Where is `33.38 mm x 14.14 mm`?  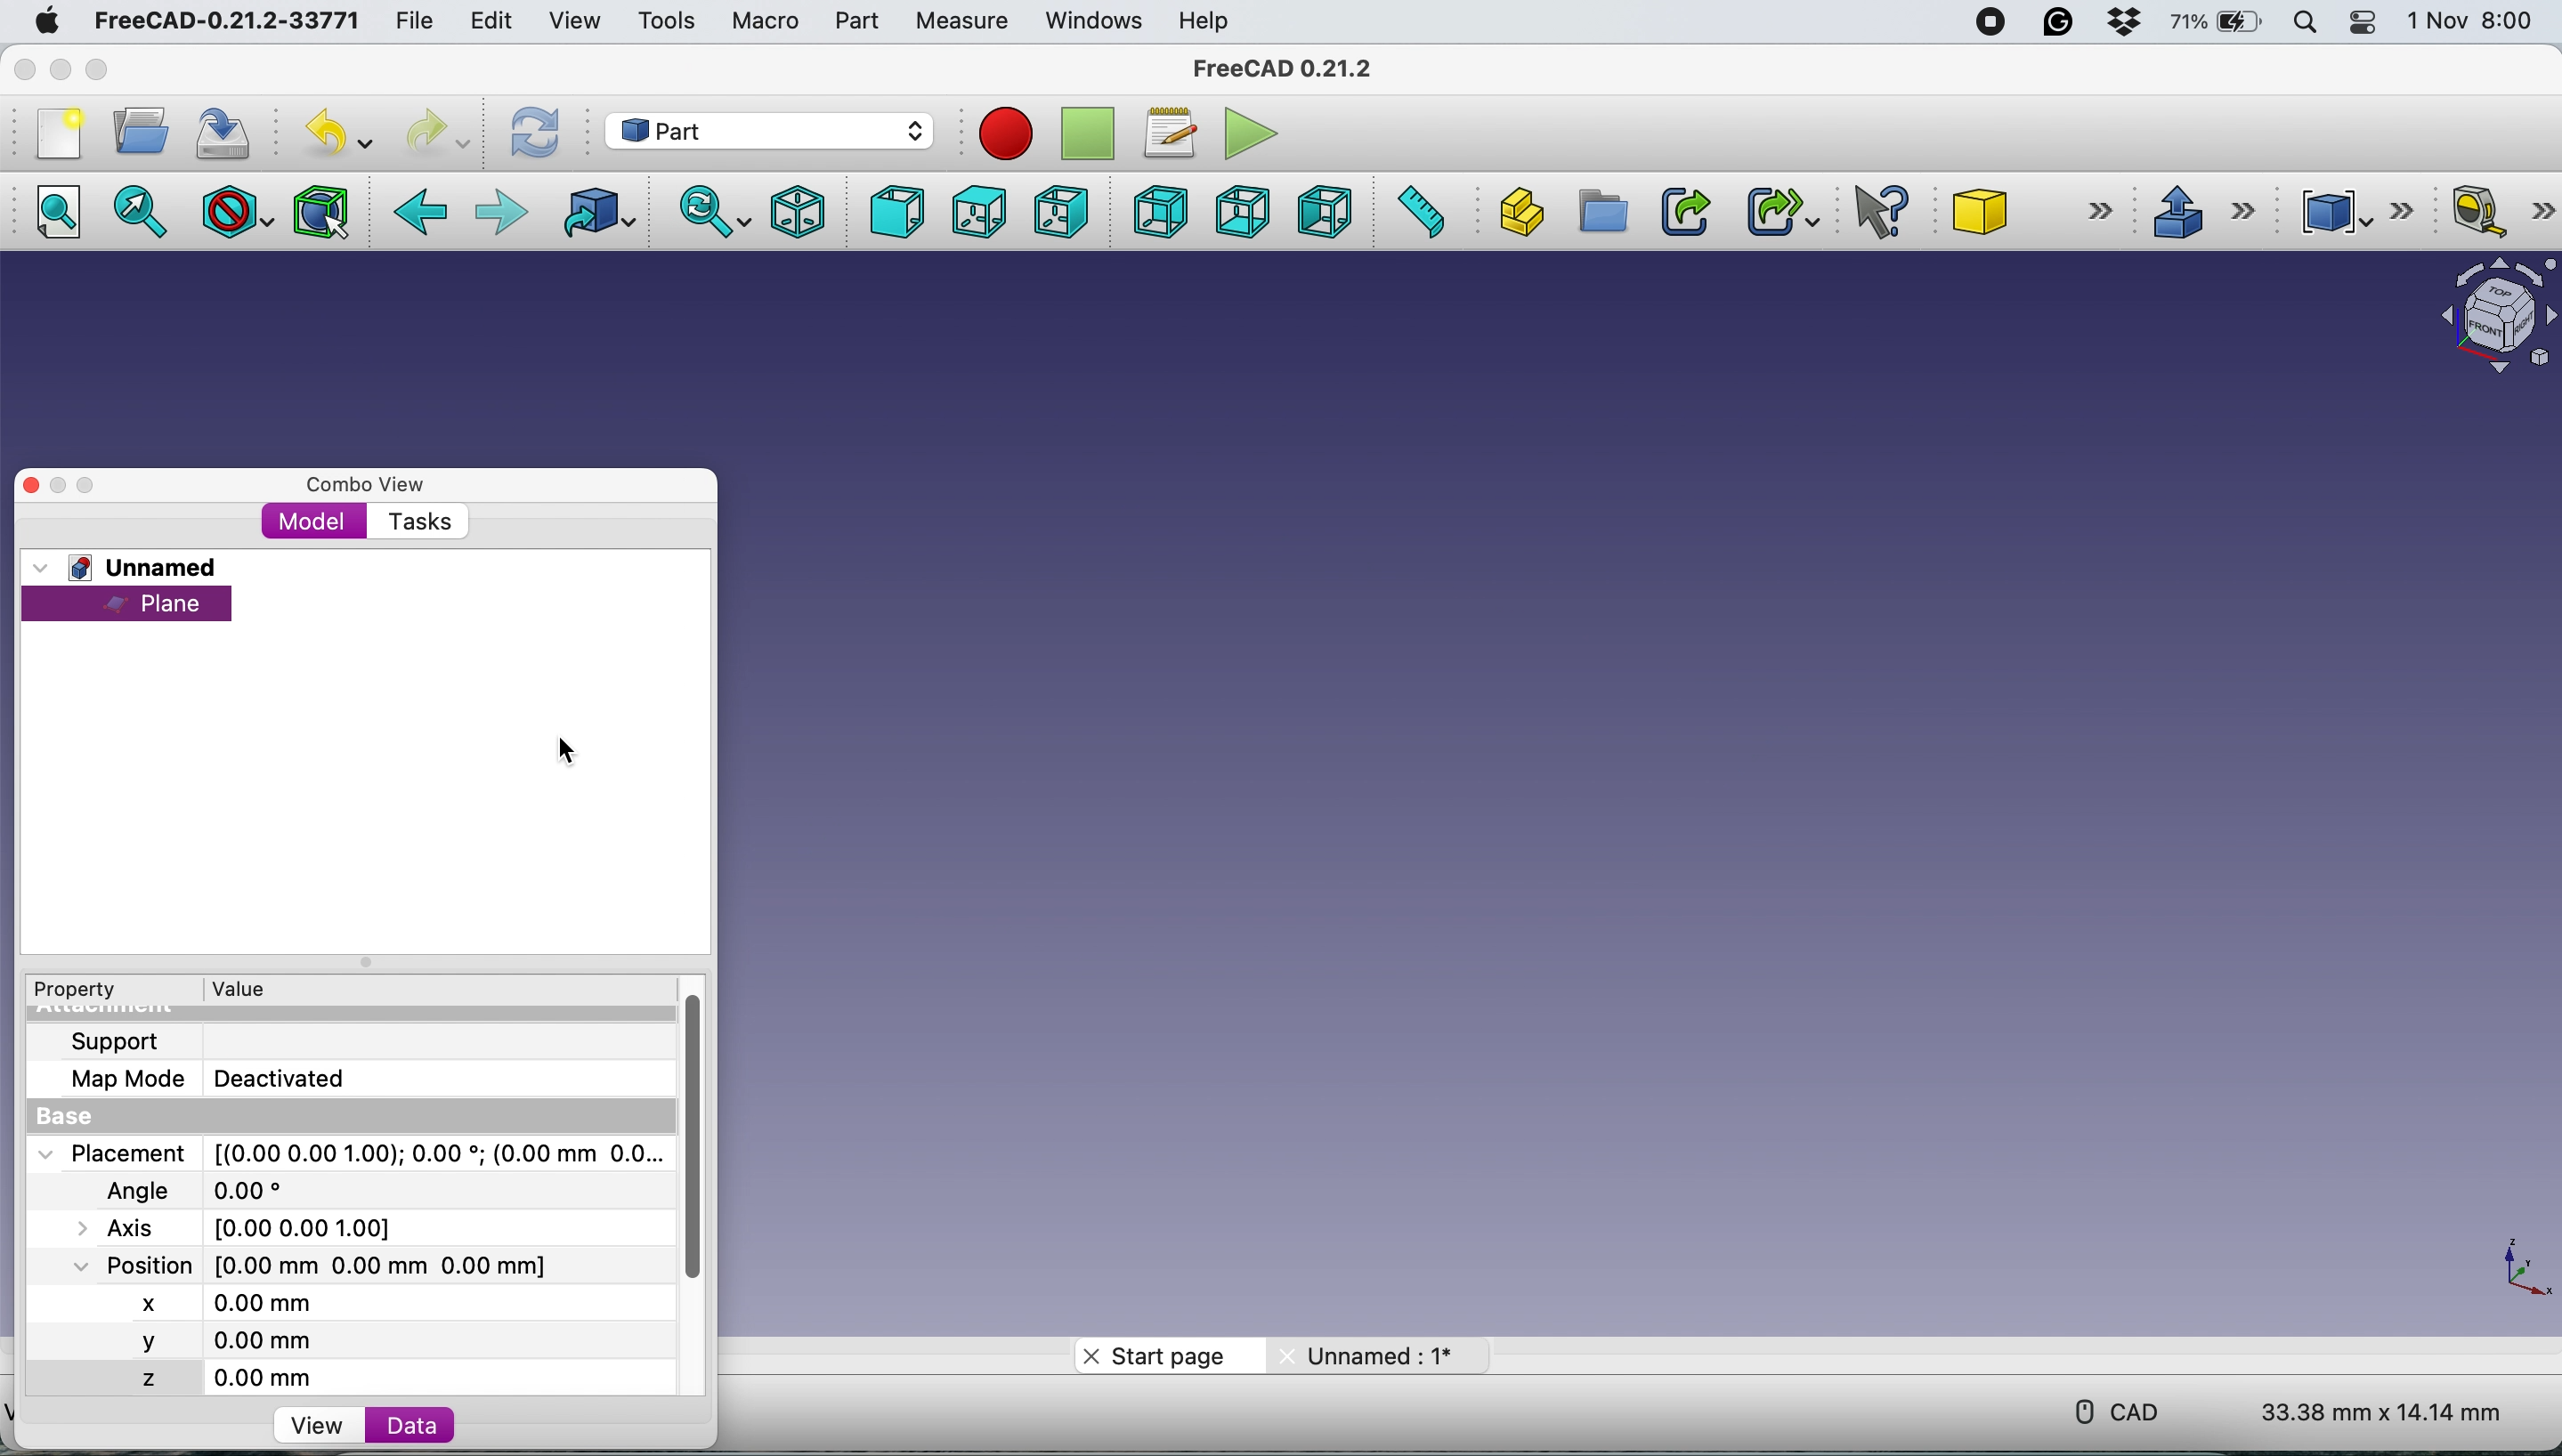
33.38 mm x 14.14 mm is located at coordinates (2389, 1414).